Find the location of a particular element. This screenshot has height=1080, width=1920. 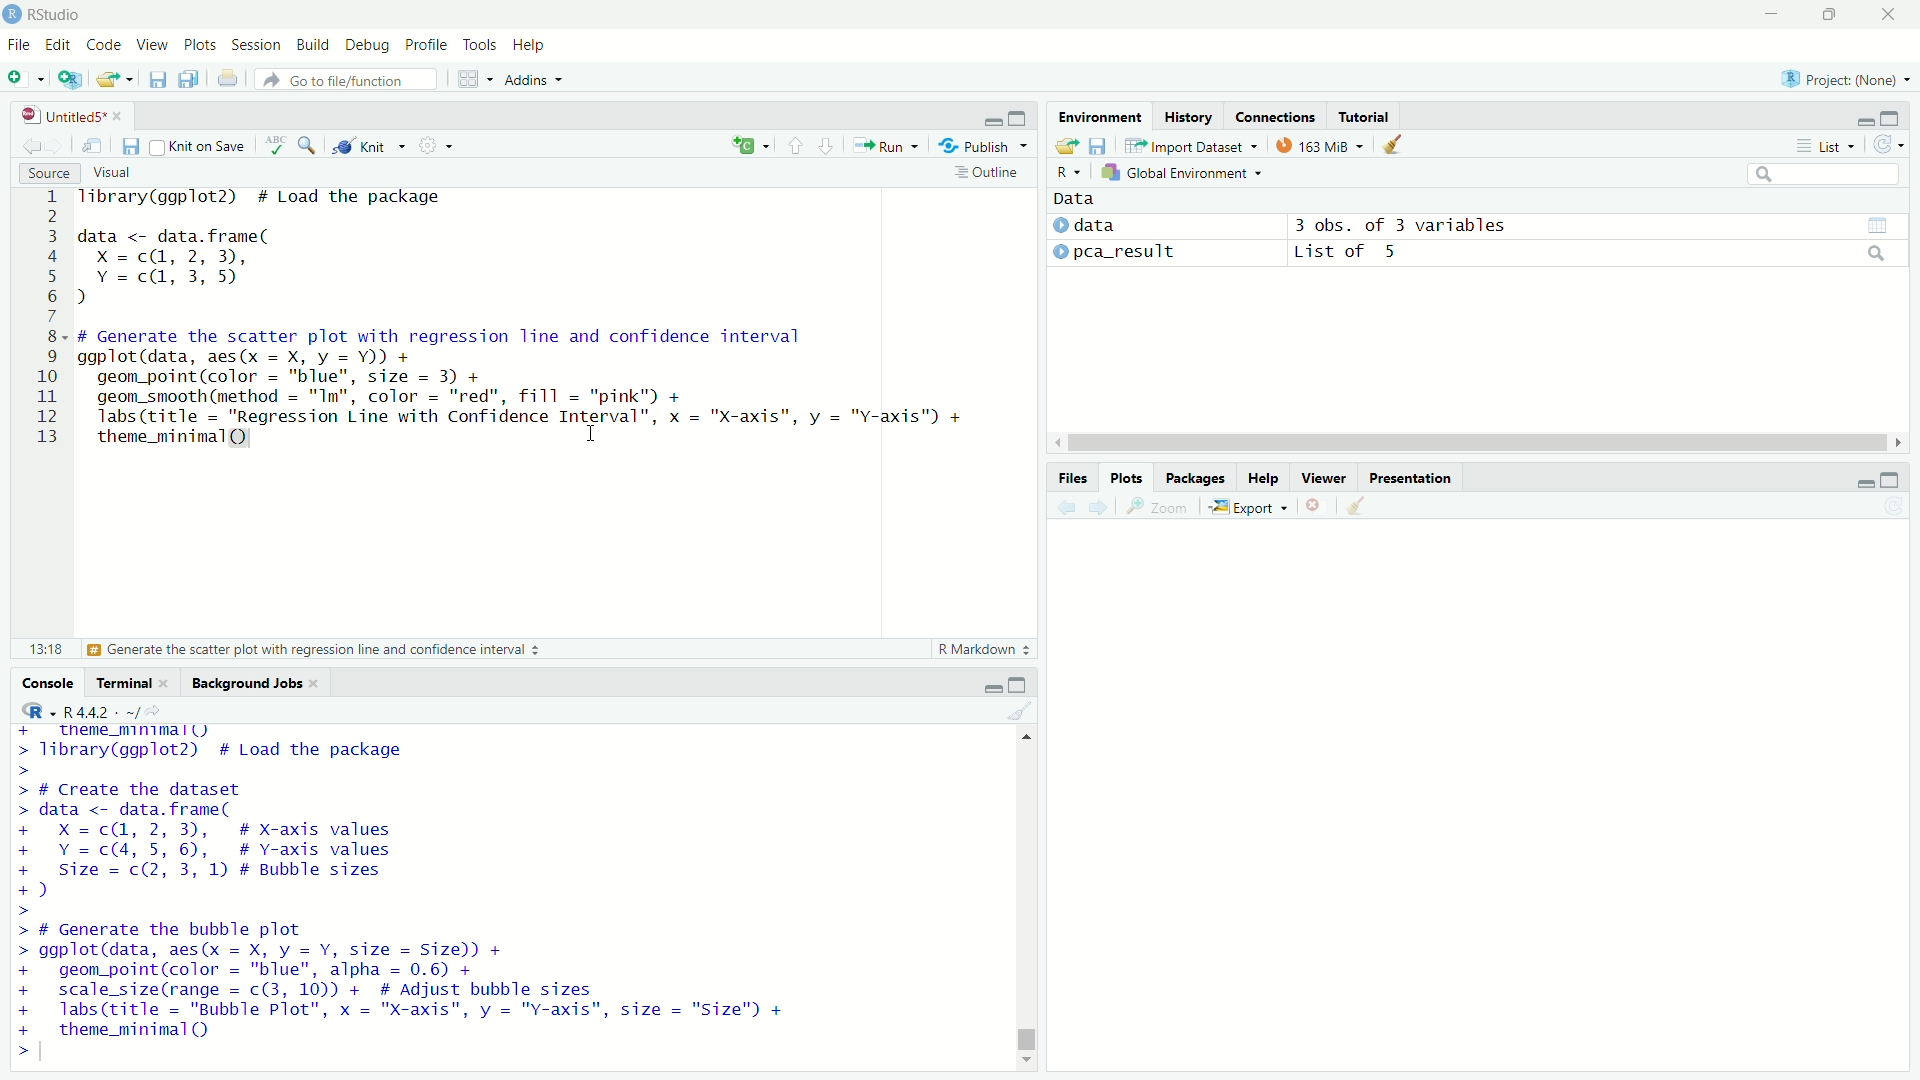

Viewer is located at coordinates (1324, 477).